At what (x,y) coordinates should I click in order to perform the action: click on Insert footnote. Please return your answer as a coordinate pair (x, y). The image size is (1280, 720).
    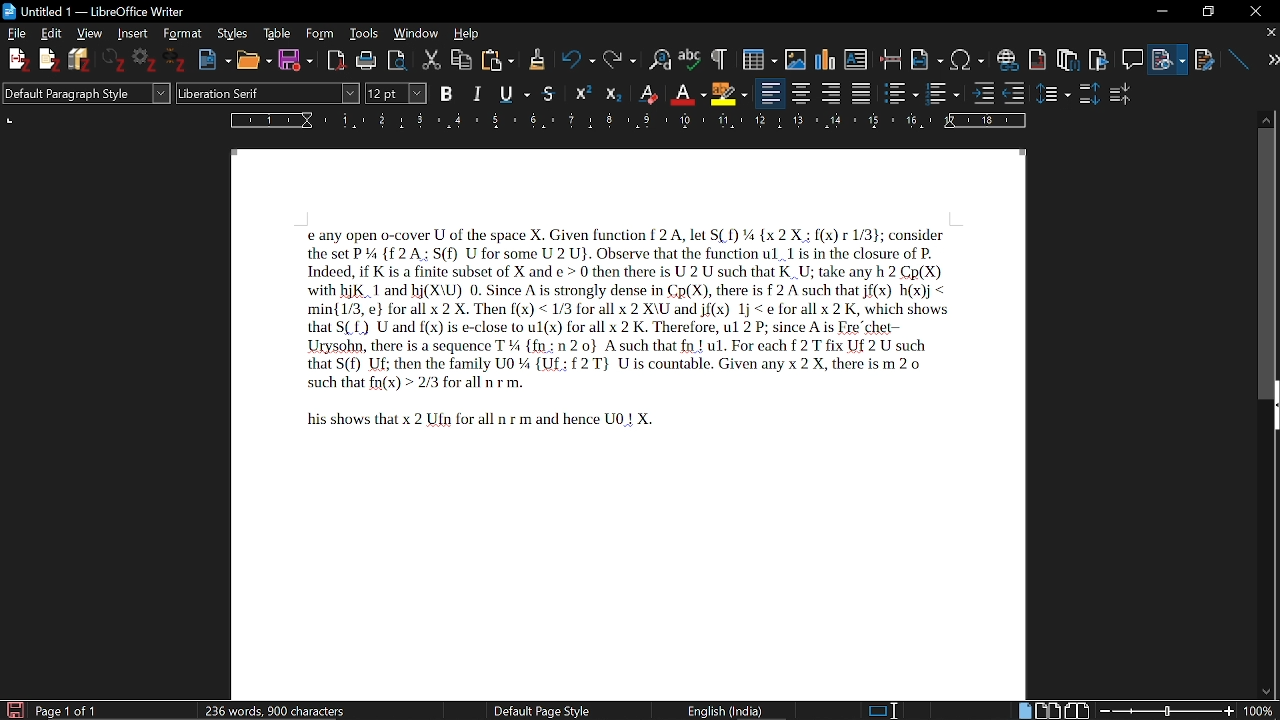
    Looking at the image, I should click on (1067, 56).